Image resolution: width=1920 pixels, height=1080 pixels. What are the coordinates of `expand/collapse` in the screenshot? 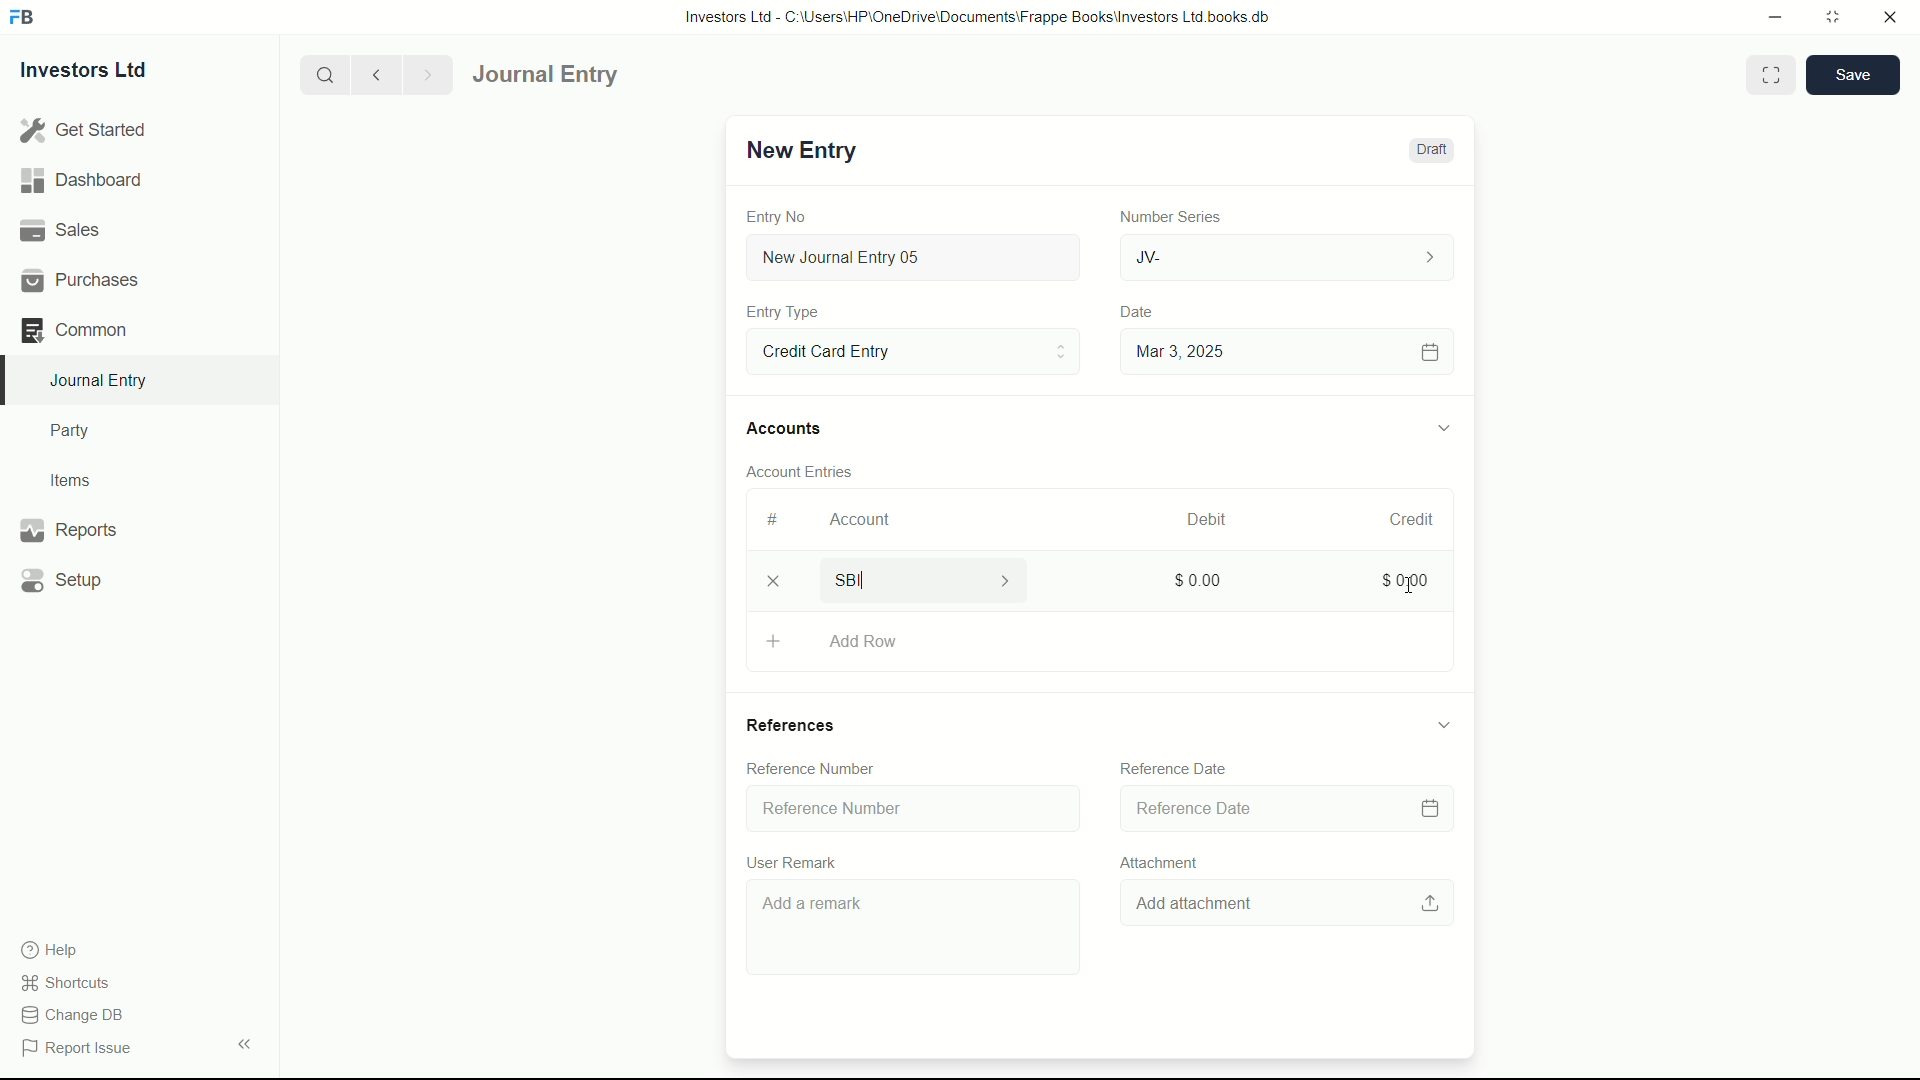 It's located at (1443, 724).